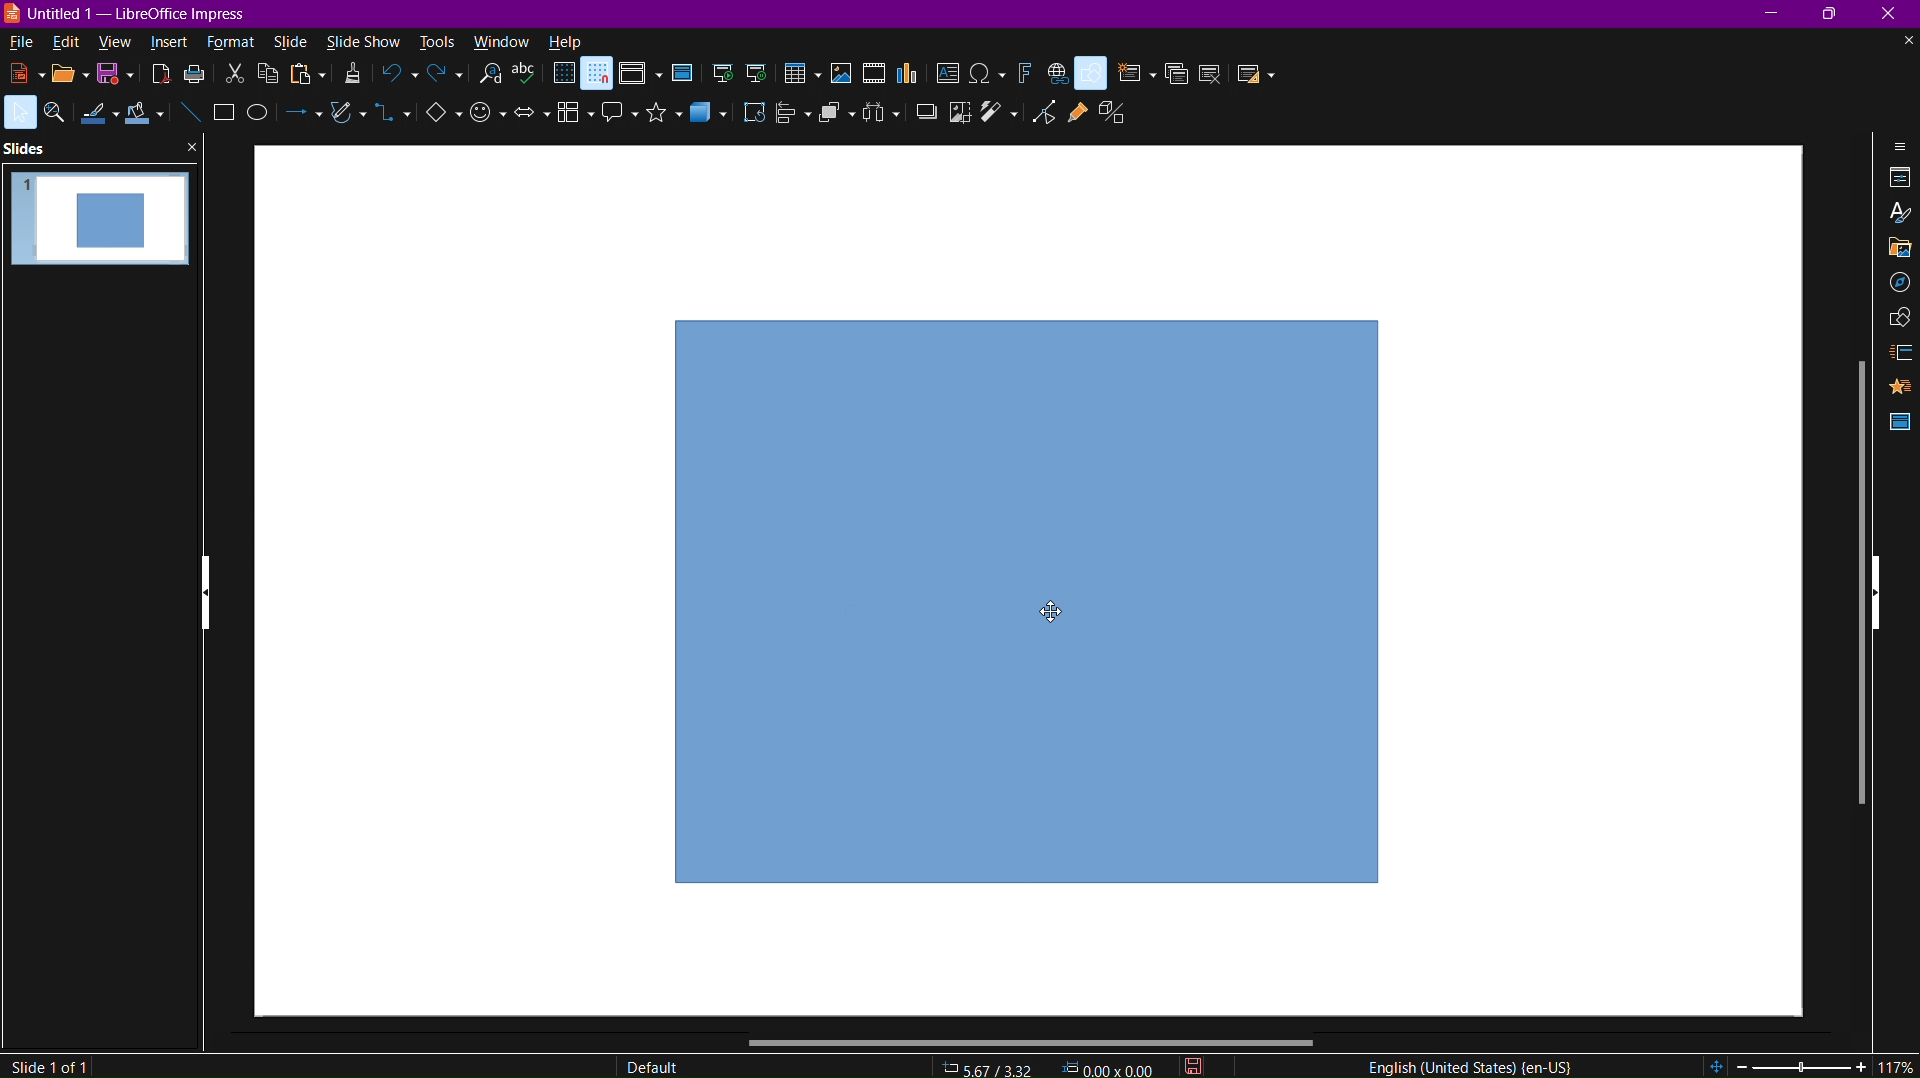 This screenshot has width=1920, height=1078. What do you see at coordinates (1465, 1064) in the screenshot?
I see `English` at bounding box center [1465, 1064].